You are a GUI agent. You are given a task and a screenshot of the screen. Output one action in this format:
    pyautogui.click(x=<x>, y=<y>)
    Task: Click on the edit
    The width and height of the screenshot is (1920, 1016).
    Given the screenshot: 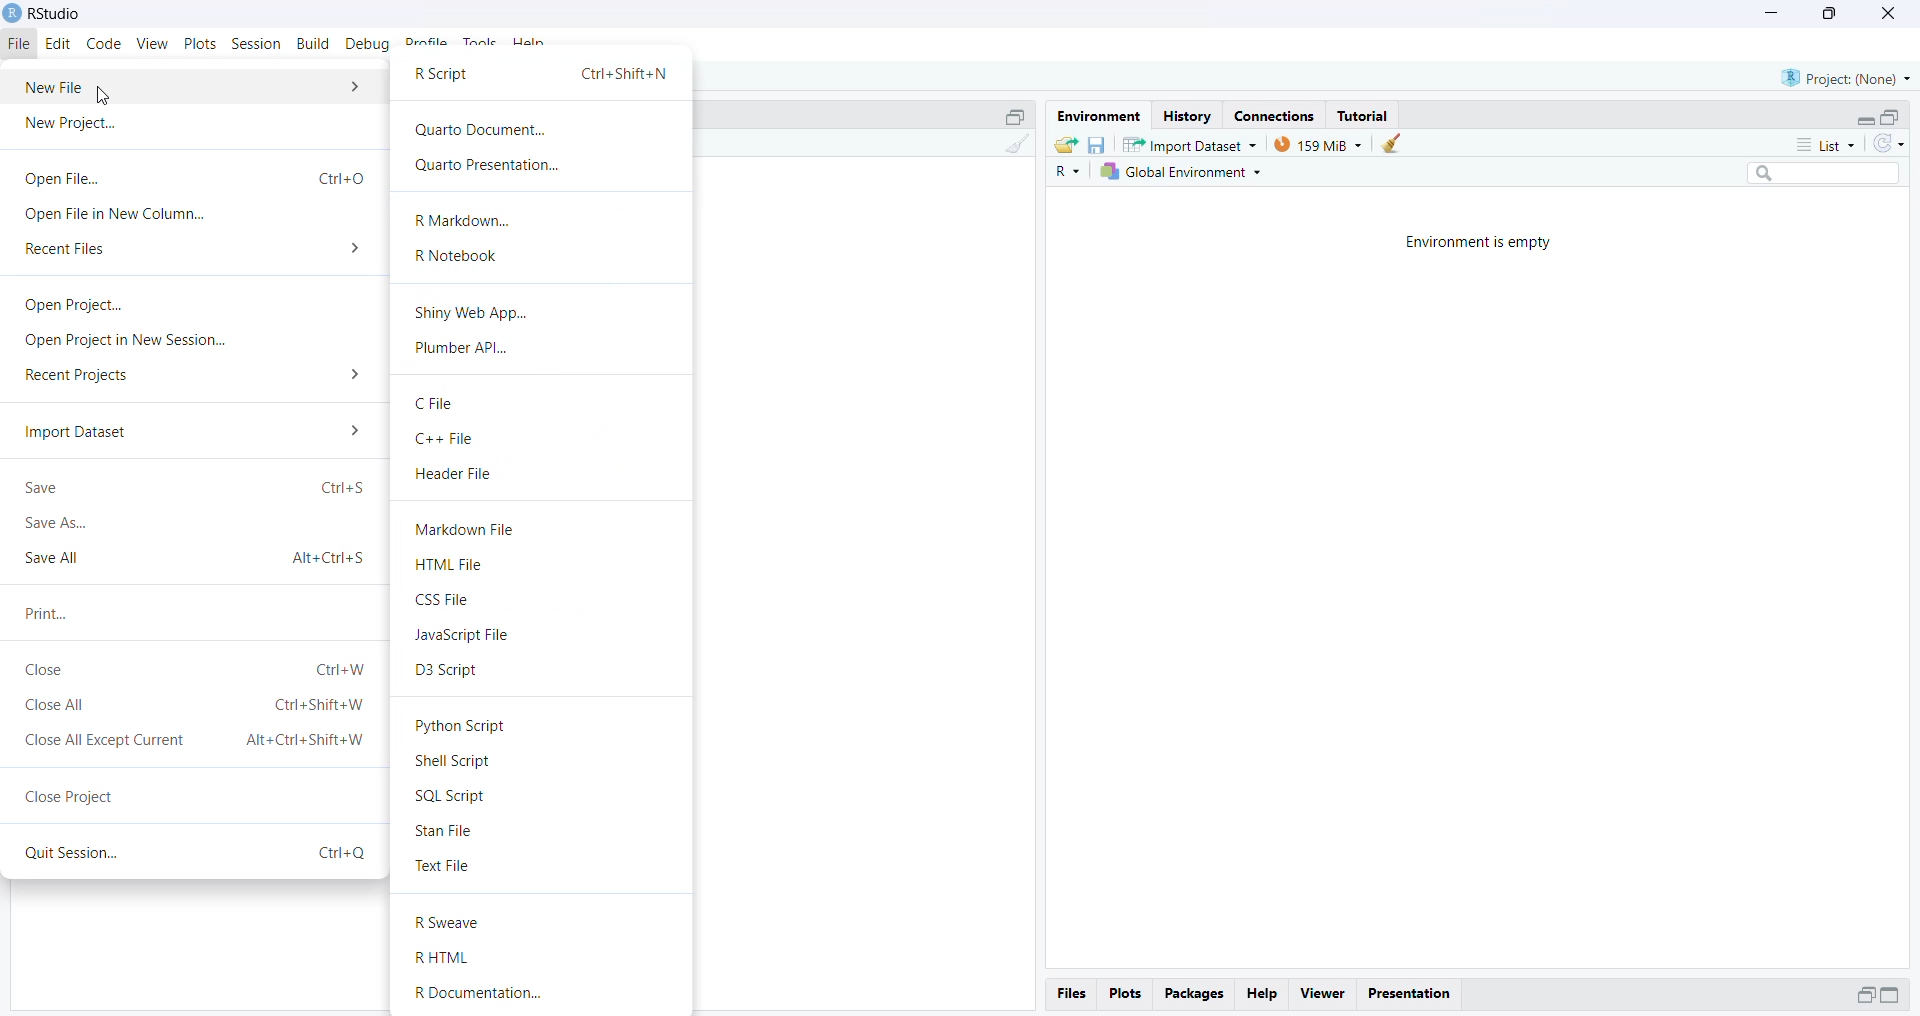 What is the action you would take?
    pyautogui.click(x=62, y=44)
    